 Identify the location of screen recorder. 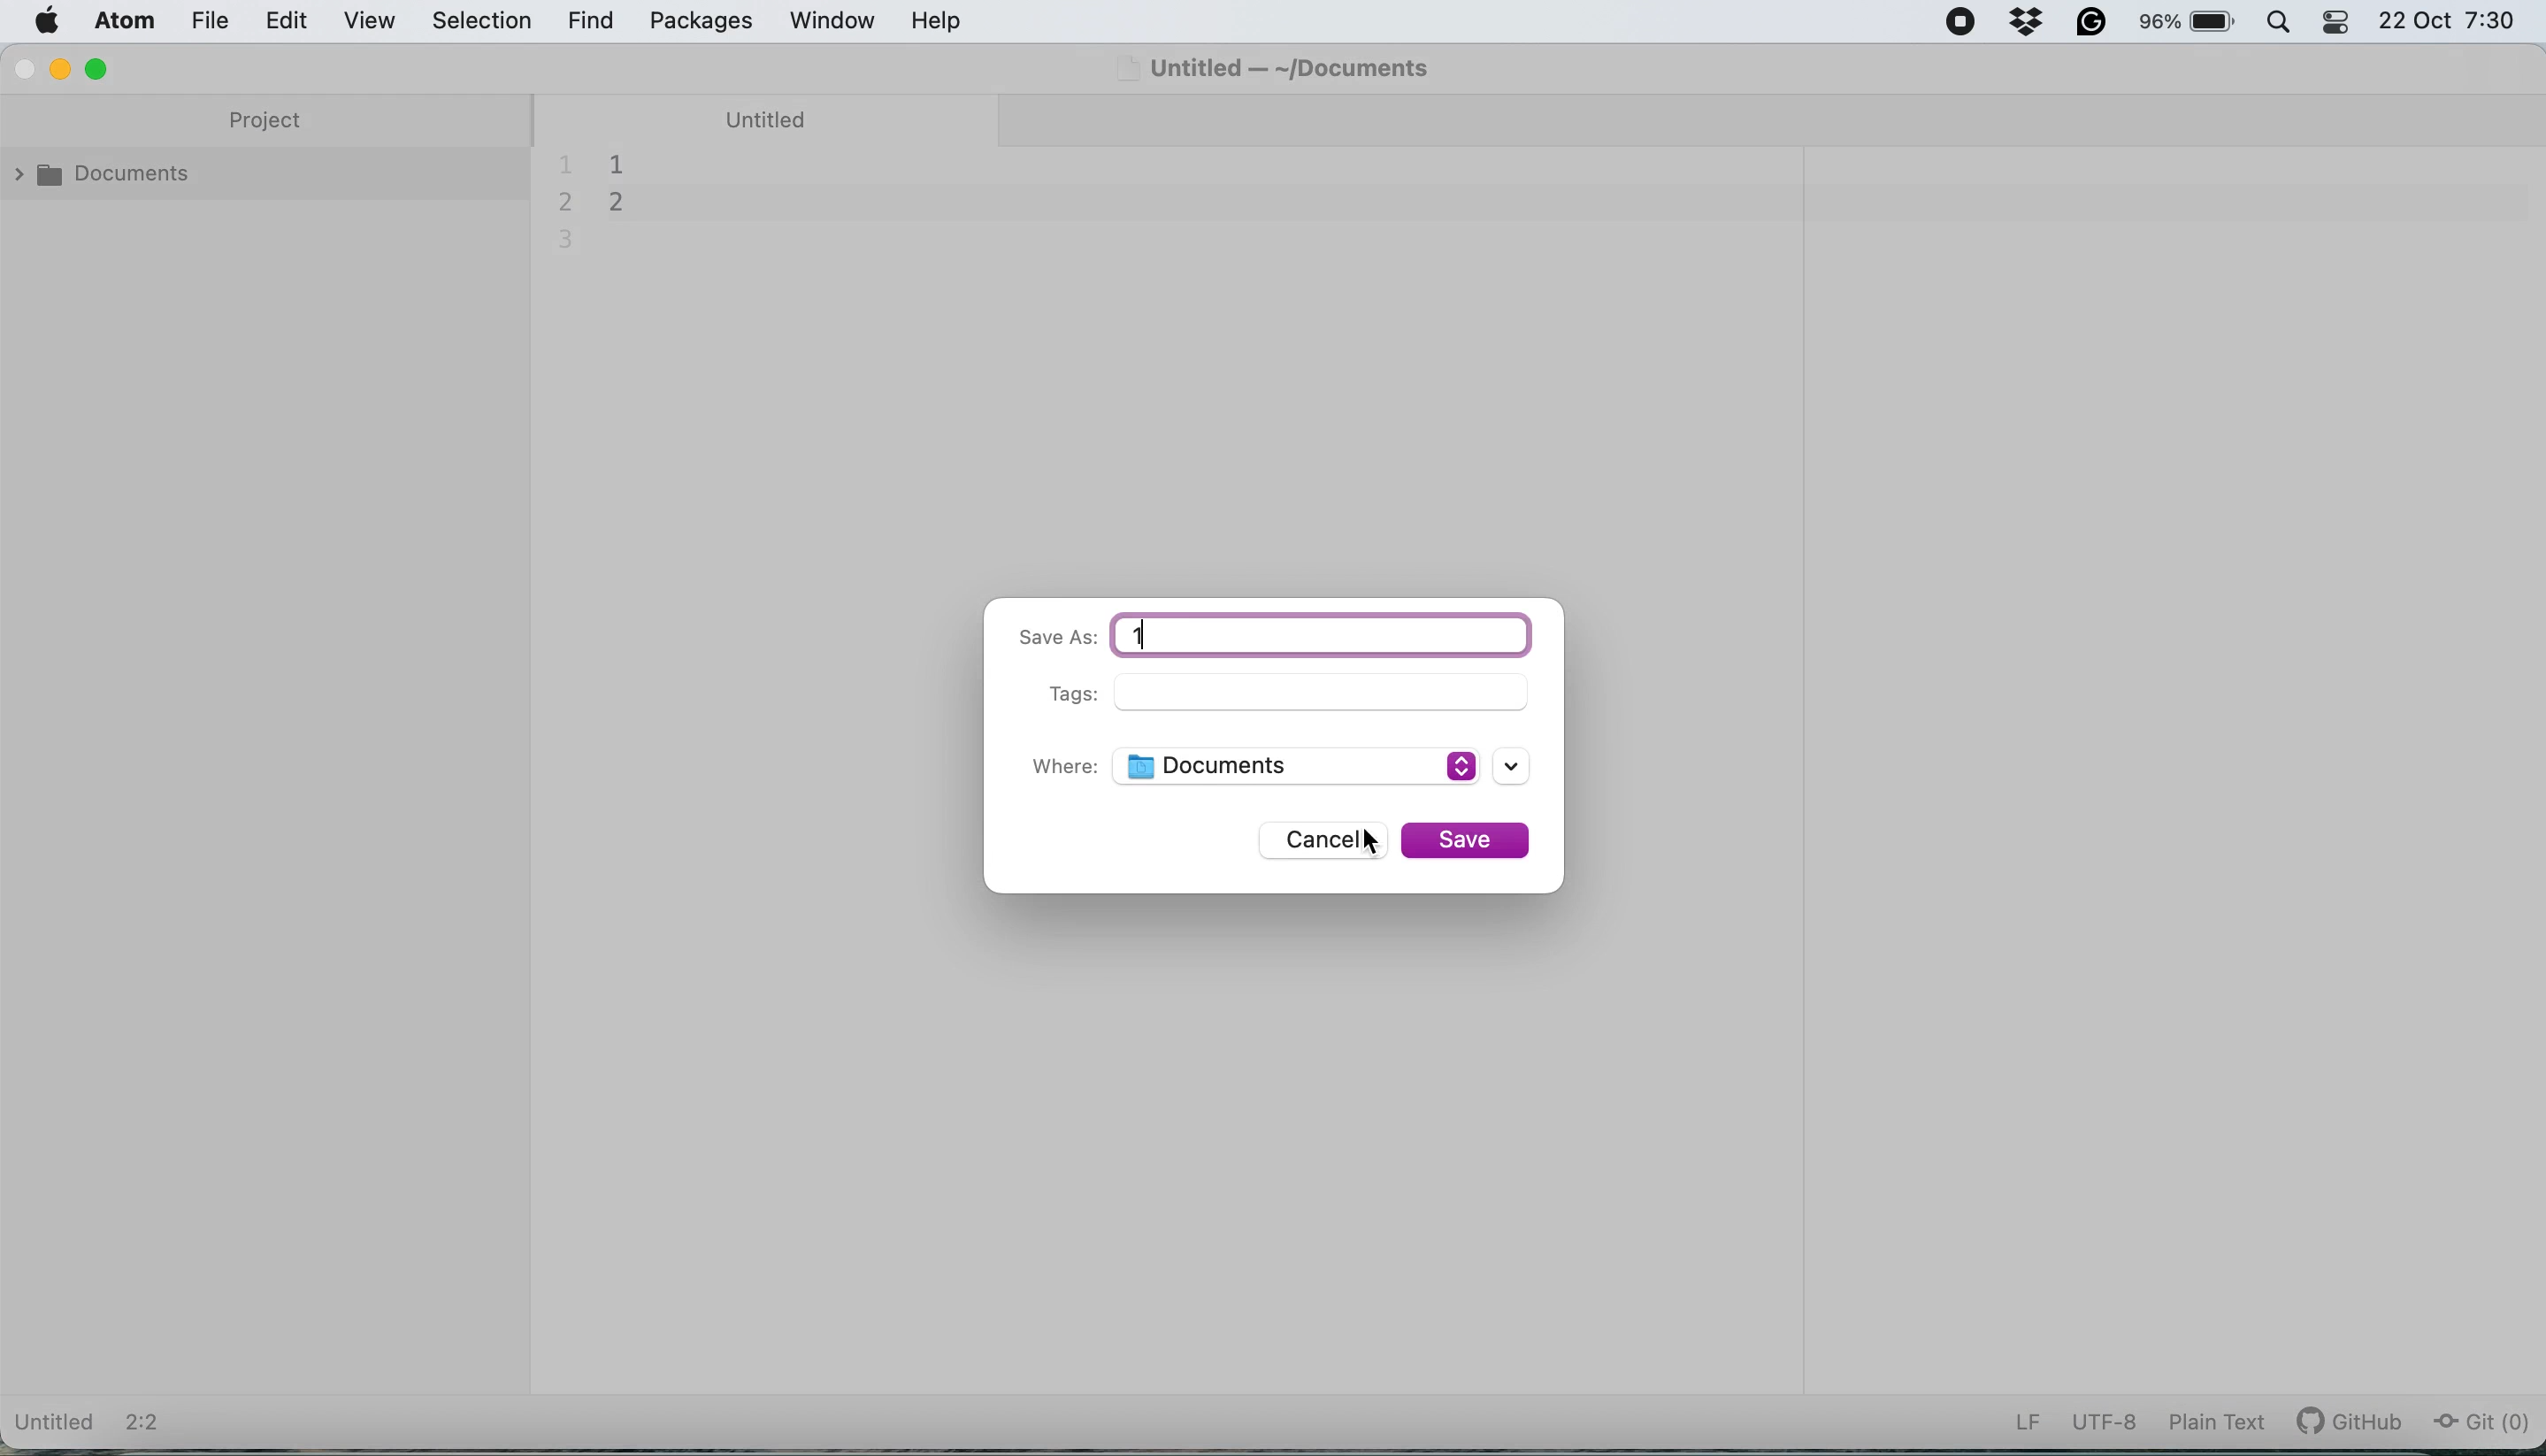
(1963, 24).